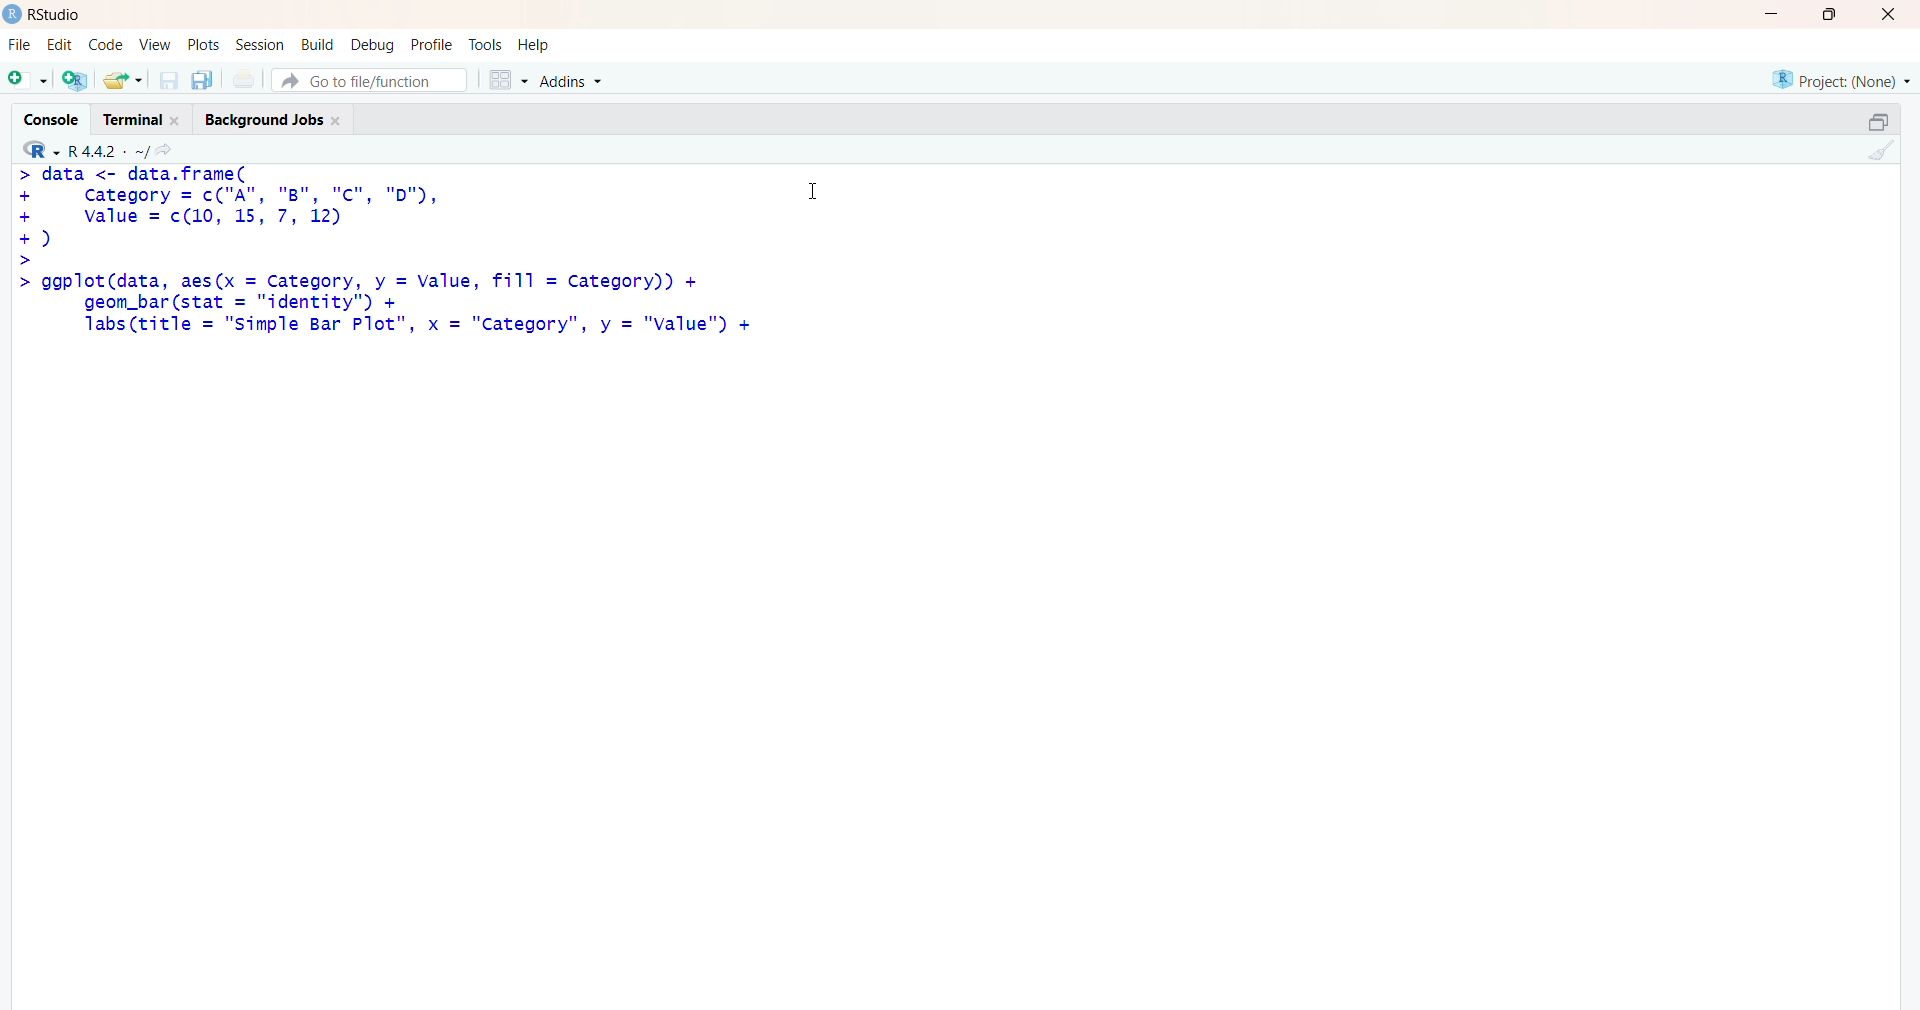  I want to click on minimize, so click(1778, 14).